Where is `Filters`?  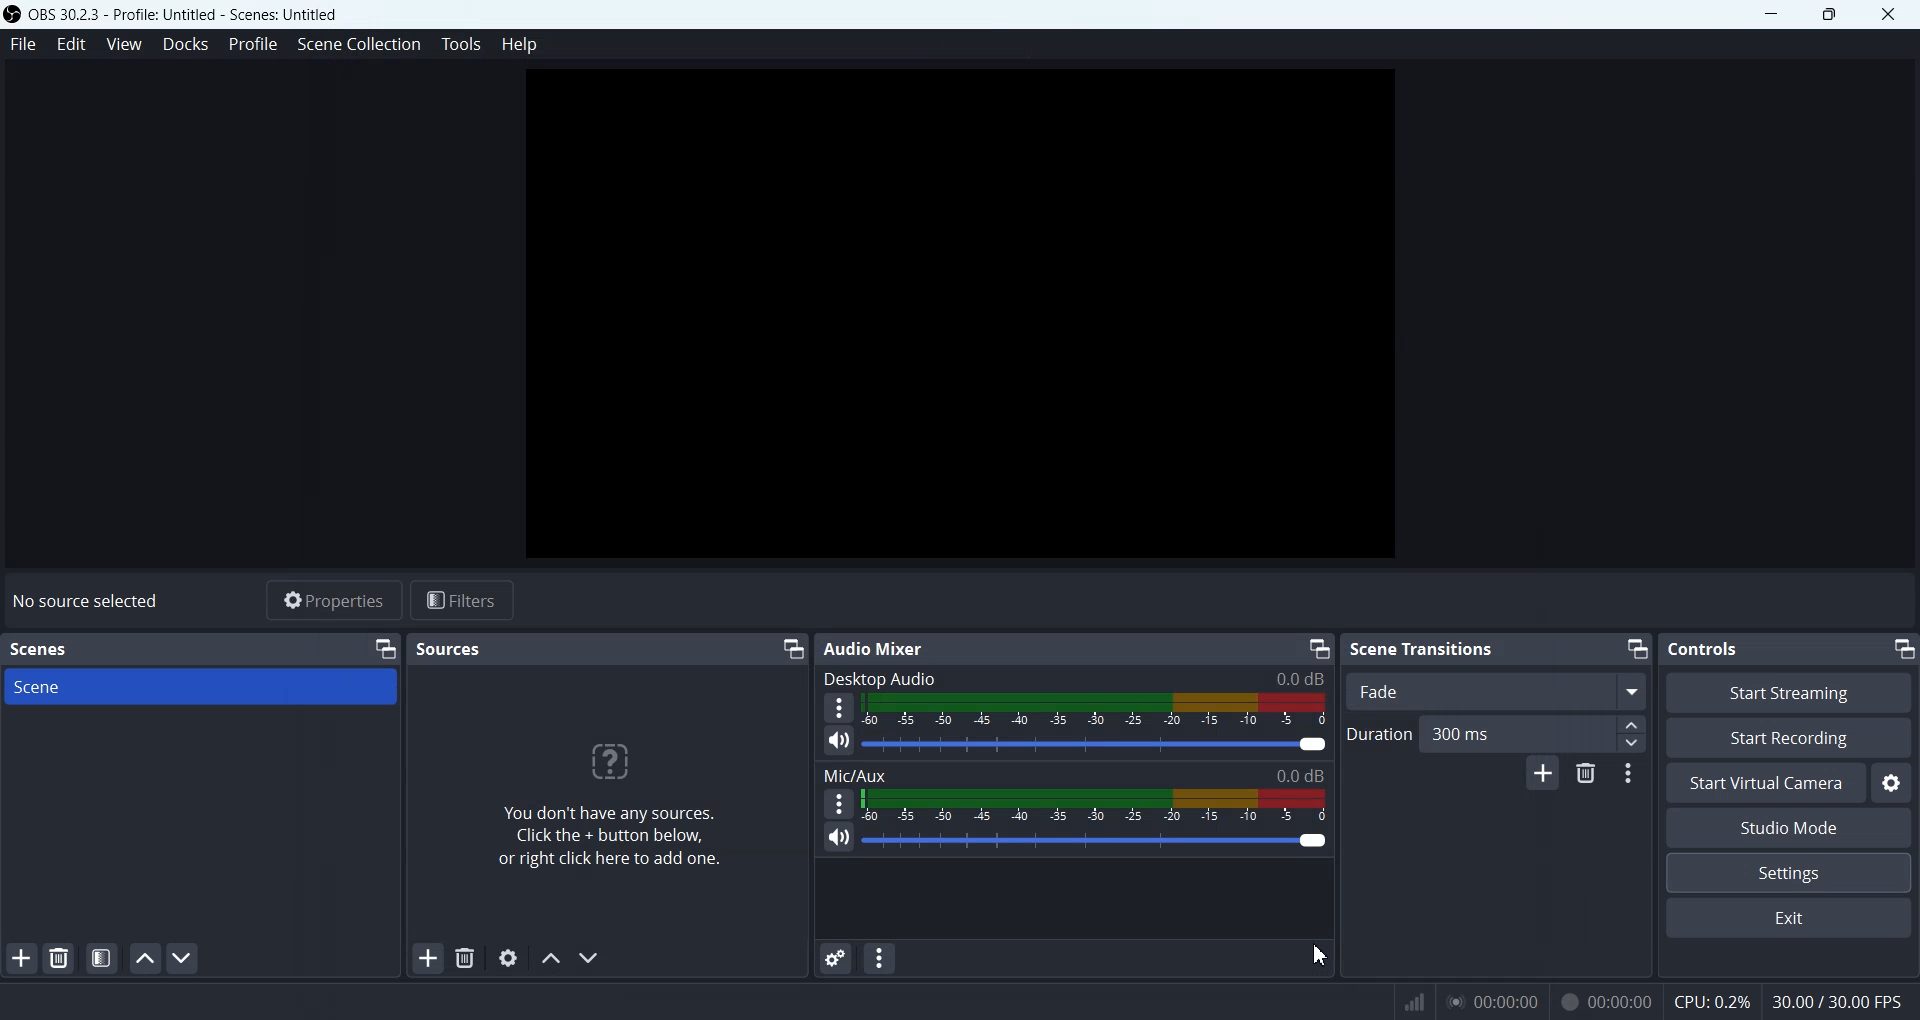
Filters is located at coordinates (468, 600).